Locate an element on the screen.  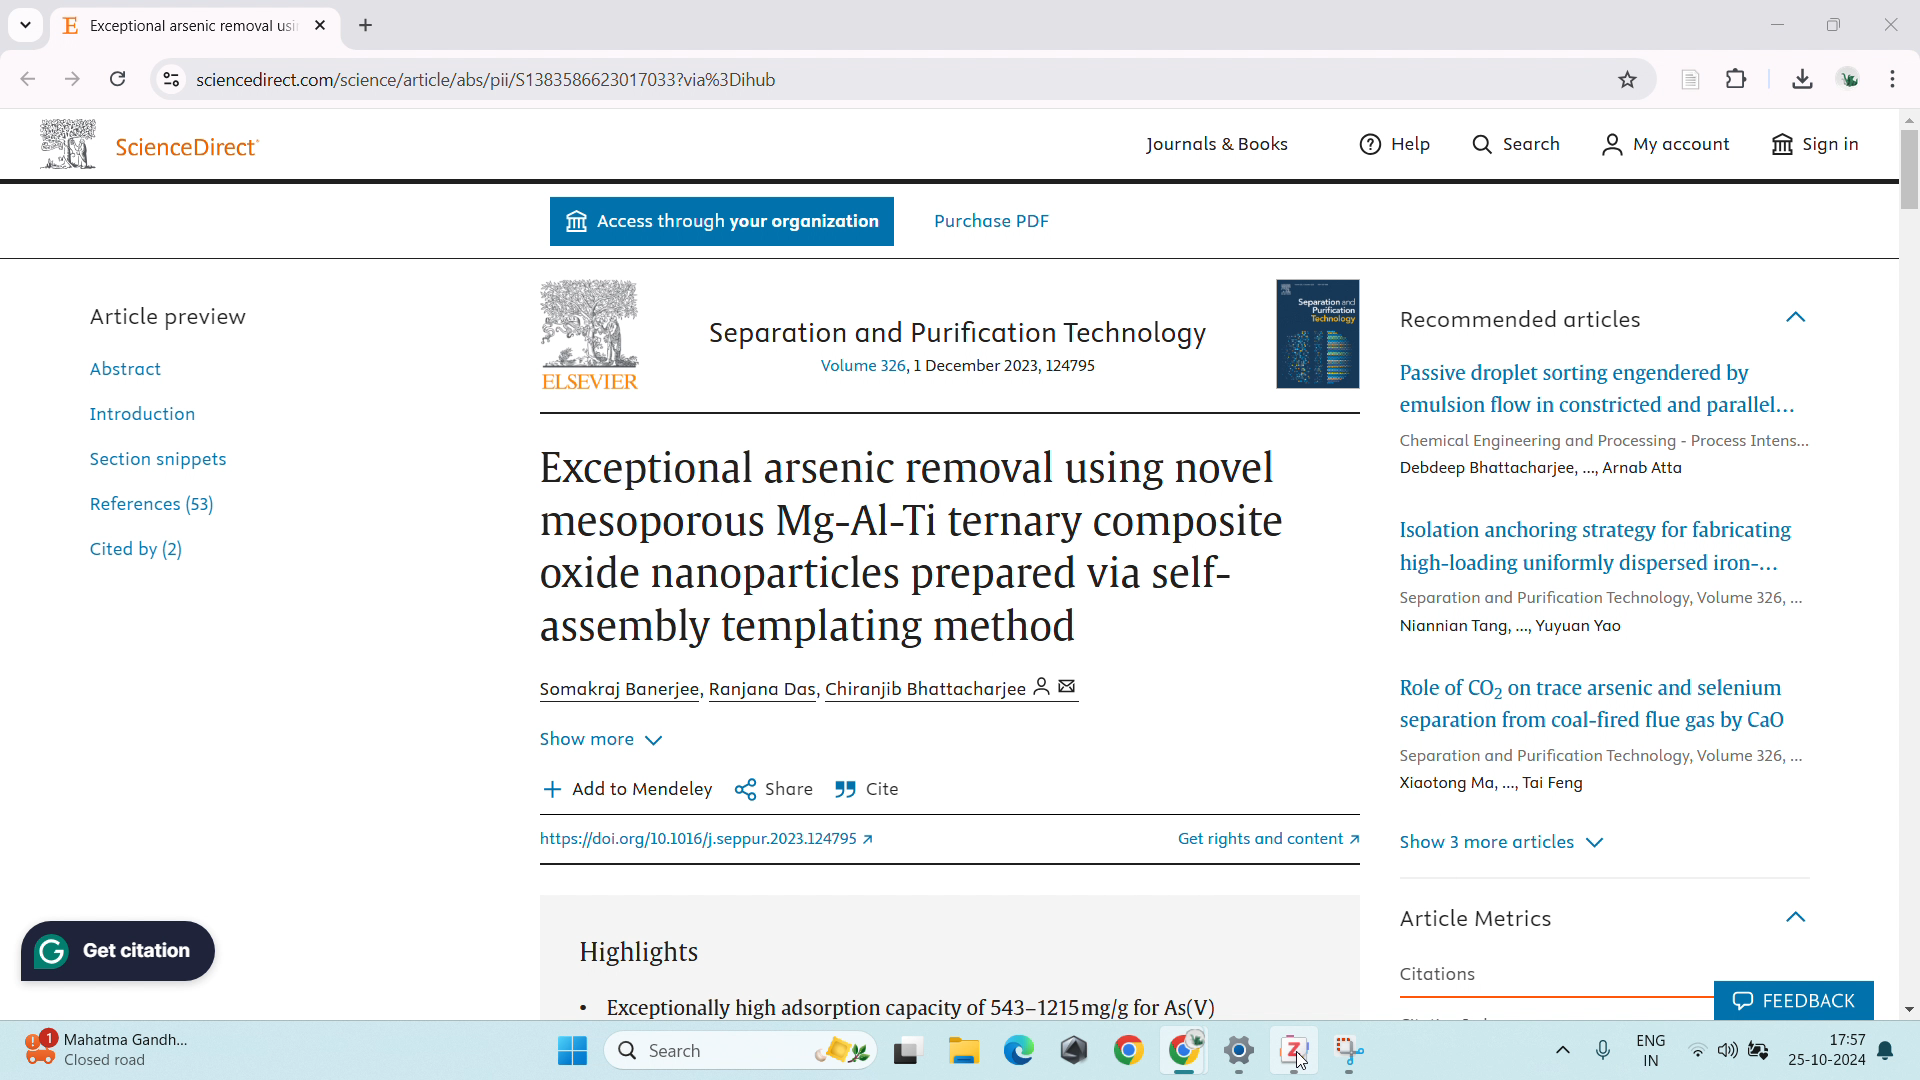
close is located at coordinates (1892, 23).